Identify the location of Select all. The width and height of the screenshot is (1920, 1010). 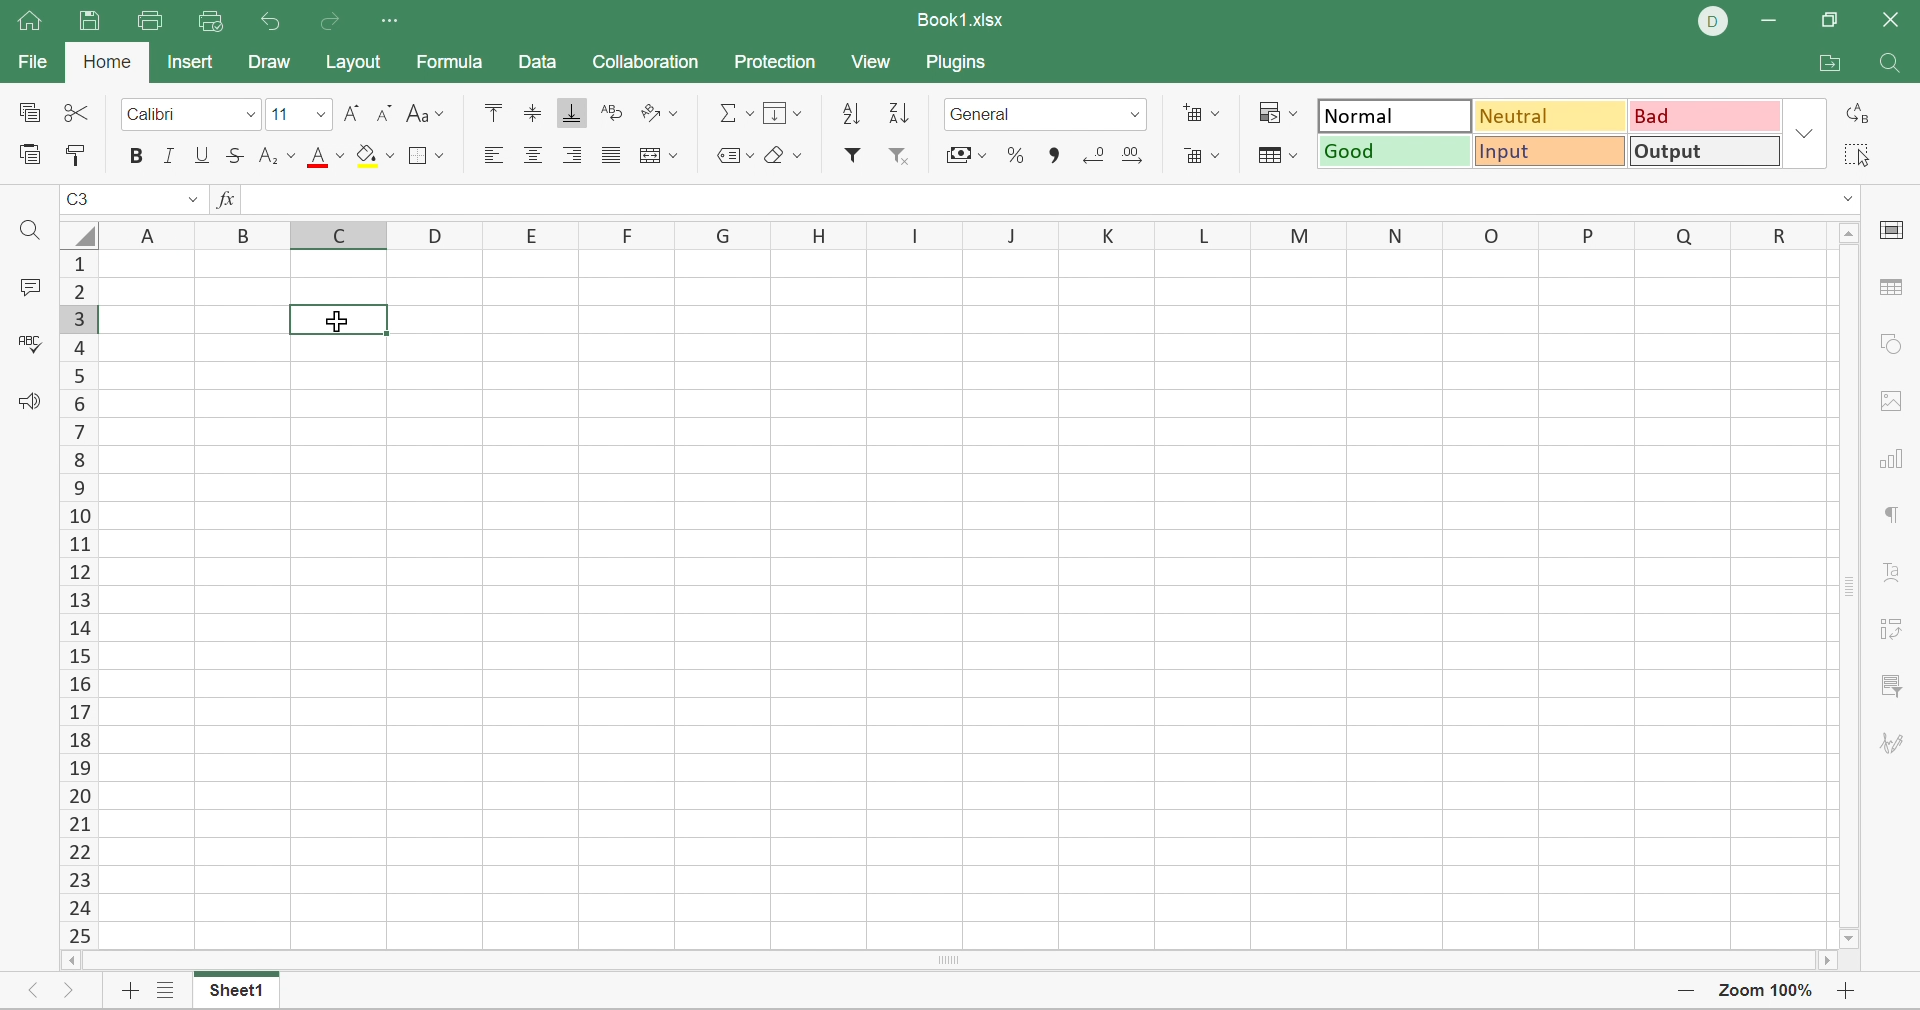
(1857, 156).